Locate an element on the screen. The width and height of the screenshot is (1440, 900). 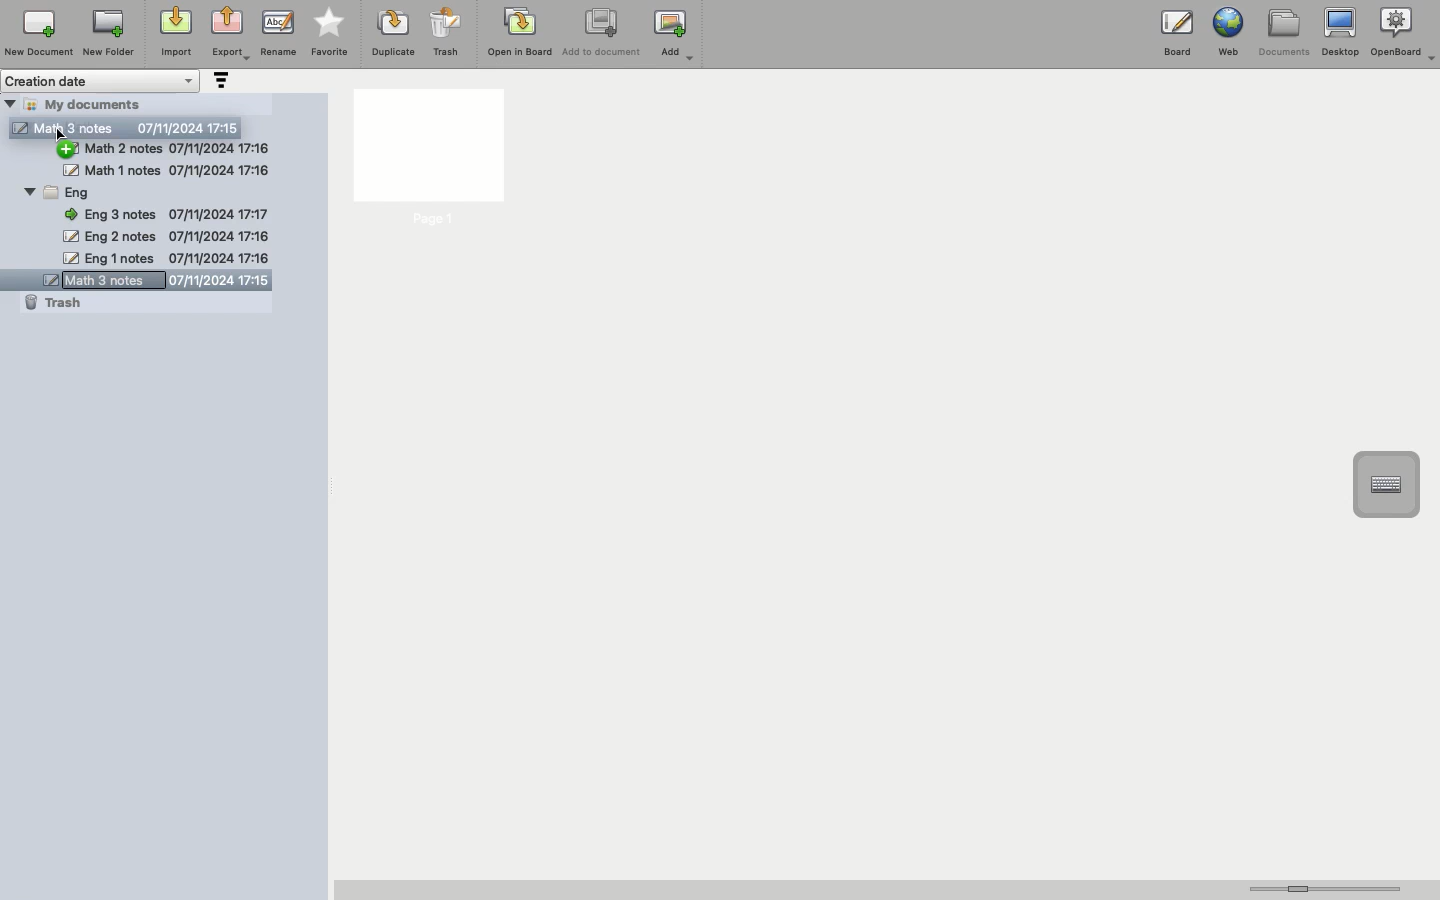
Sort is located at coordinates (219, 82).